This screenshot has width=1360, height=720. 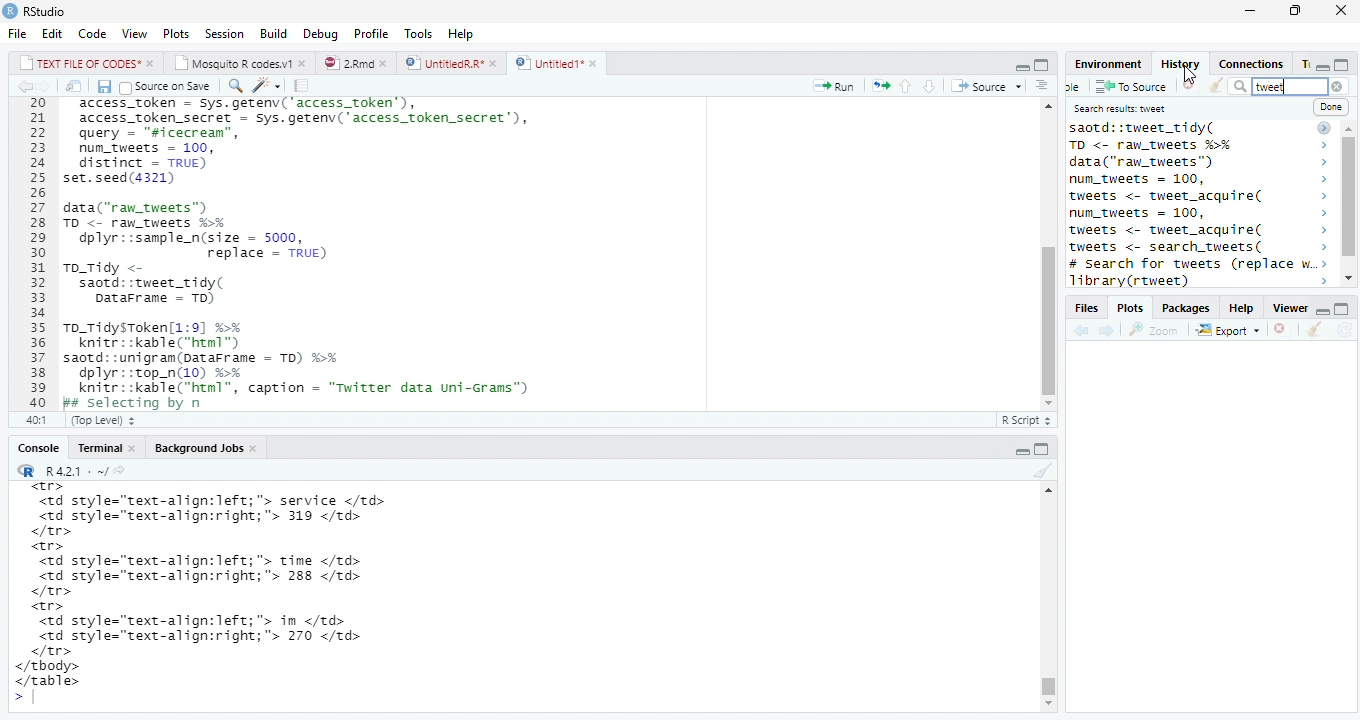 What do you see at coordinates (1263, 63) in the screenshot?
I see `Connections` at bounding box center [1263, 63].